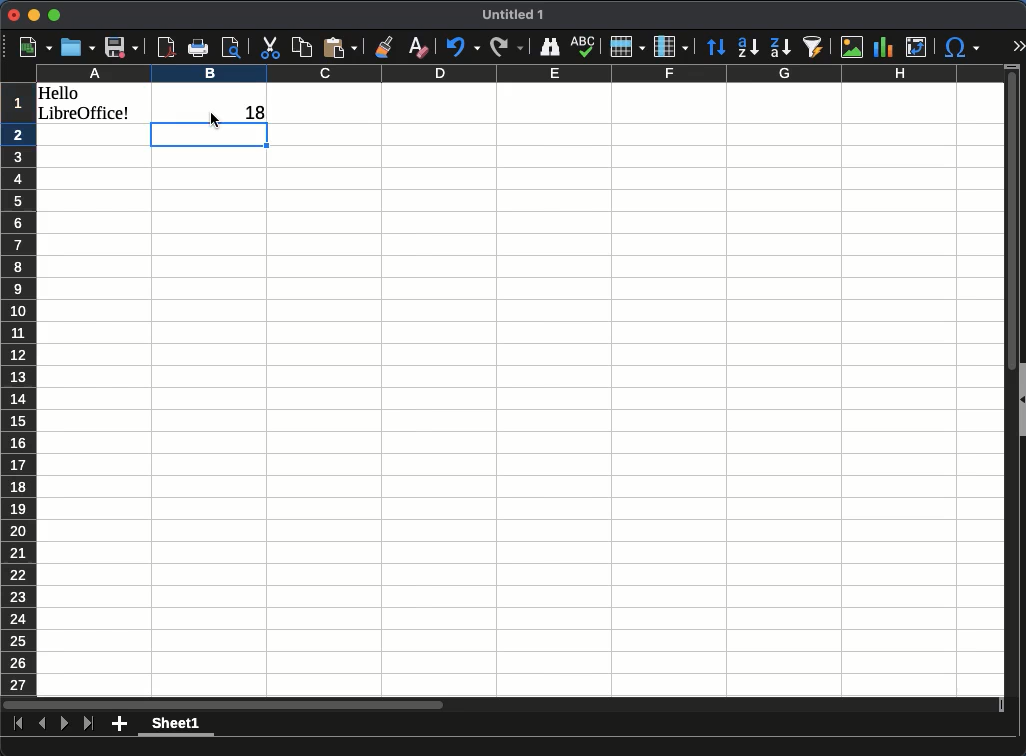 The height and width of the screenshot is (756, 1026). I want to click on last sheet, so click(89, 723).